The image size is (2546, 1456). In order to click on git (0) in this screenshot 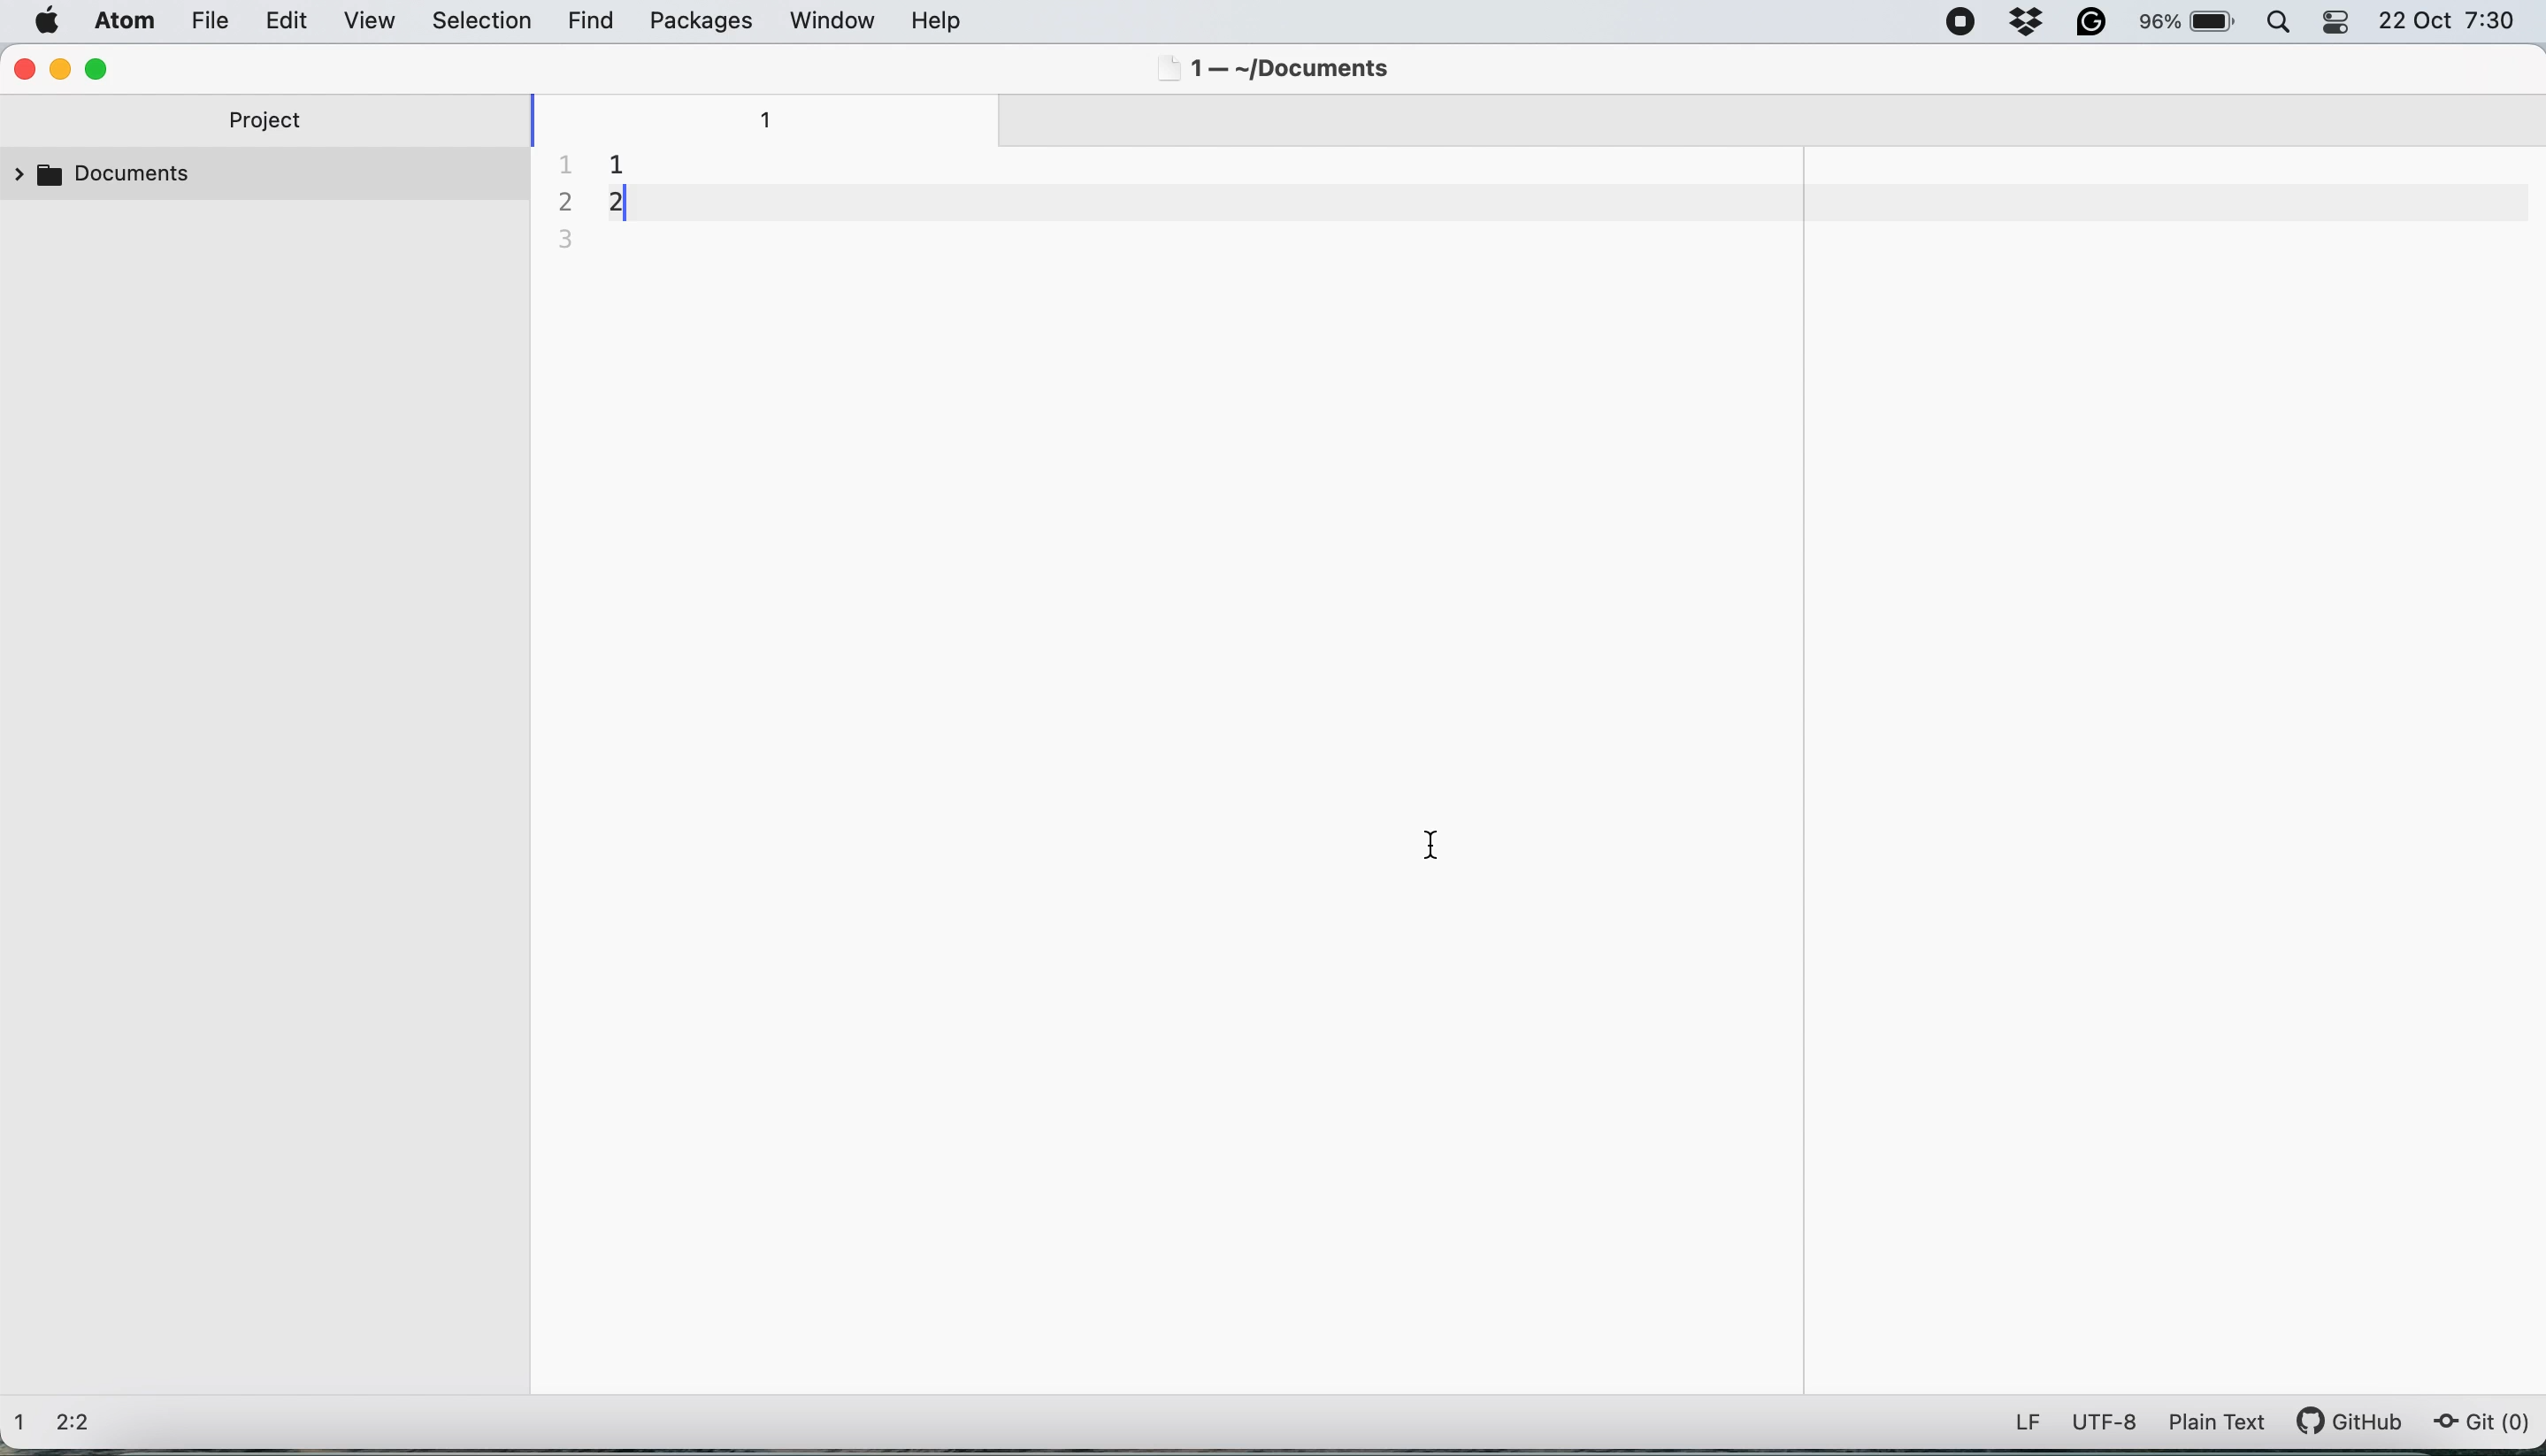, I will do `click(2480, 1423)`.